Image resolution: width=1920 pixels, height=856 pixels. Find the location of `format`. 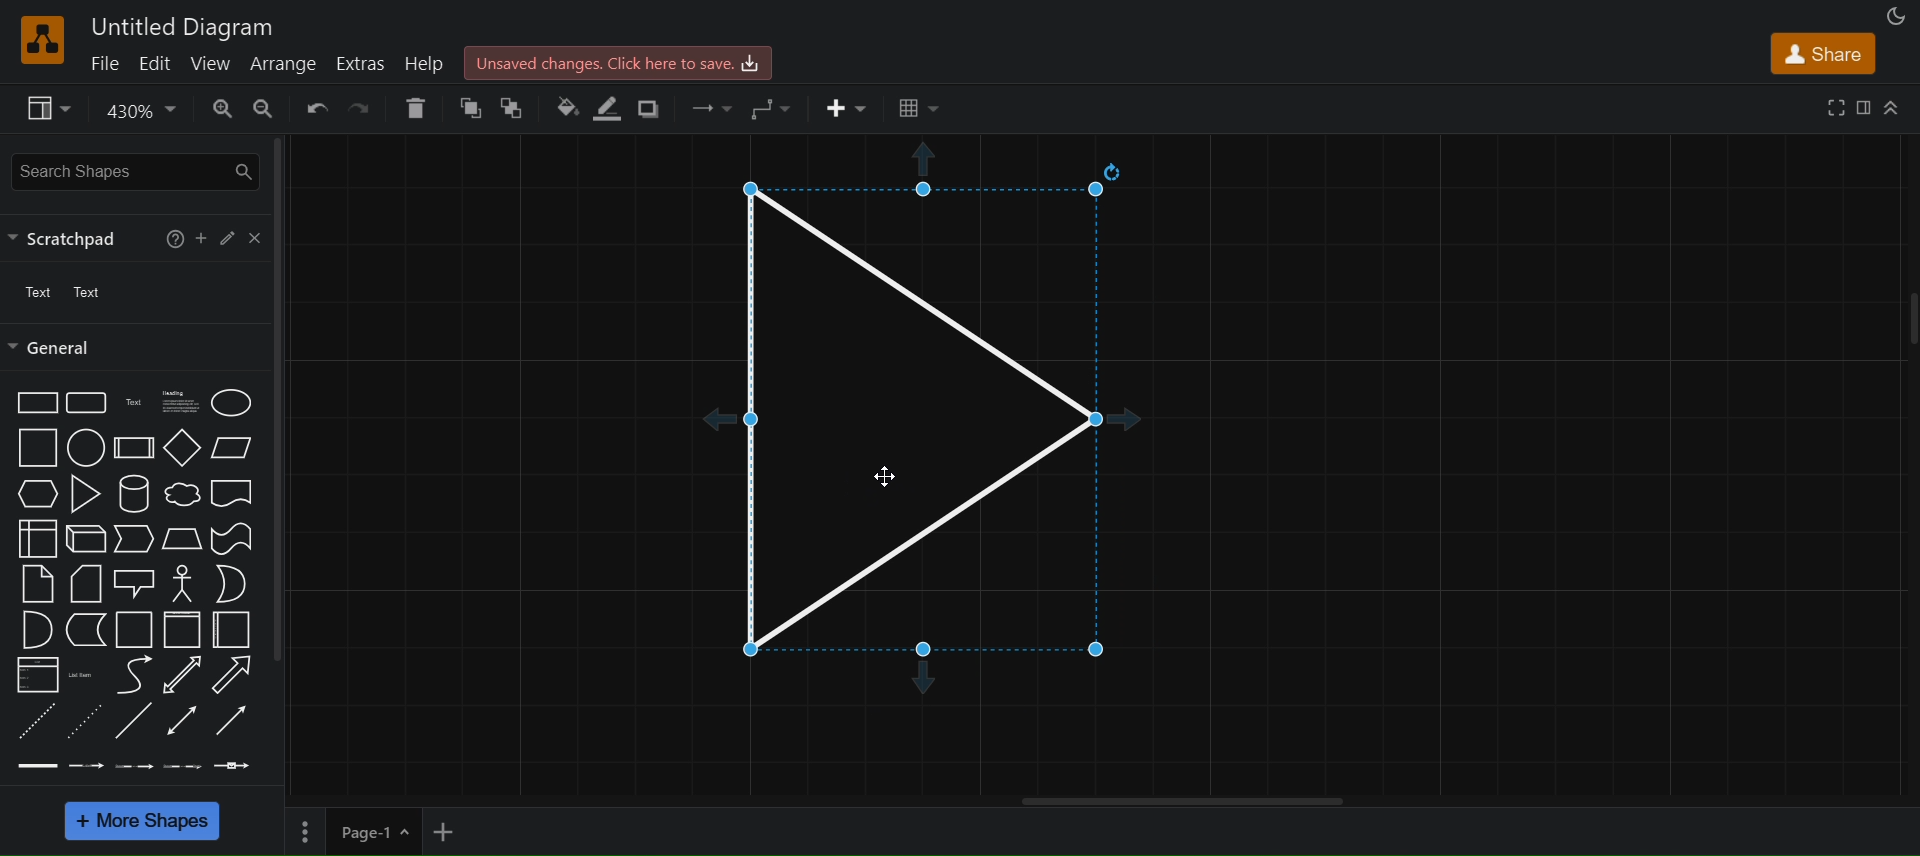

format is located at coordinates (1863, 106).